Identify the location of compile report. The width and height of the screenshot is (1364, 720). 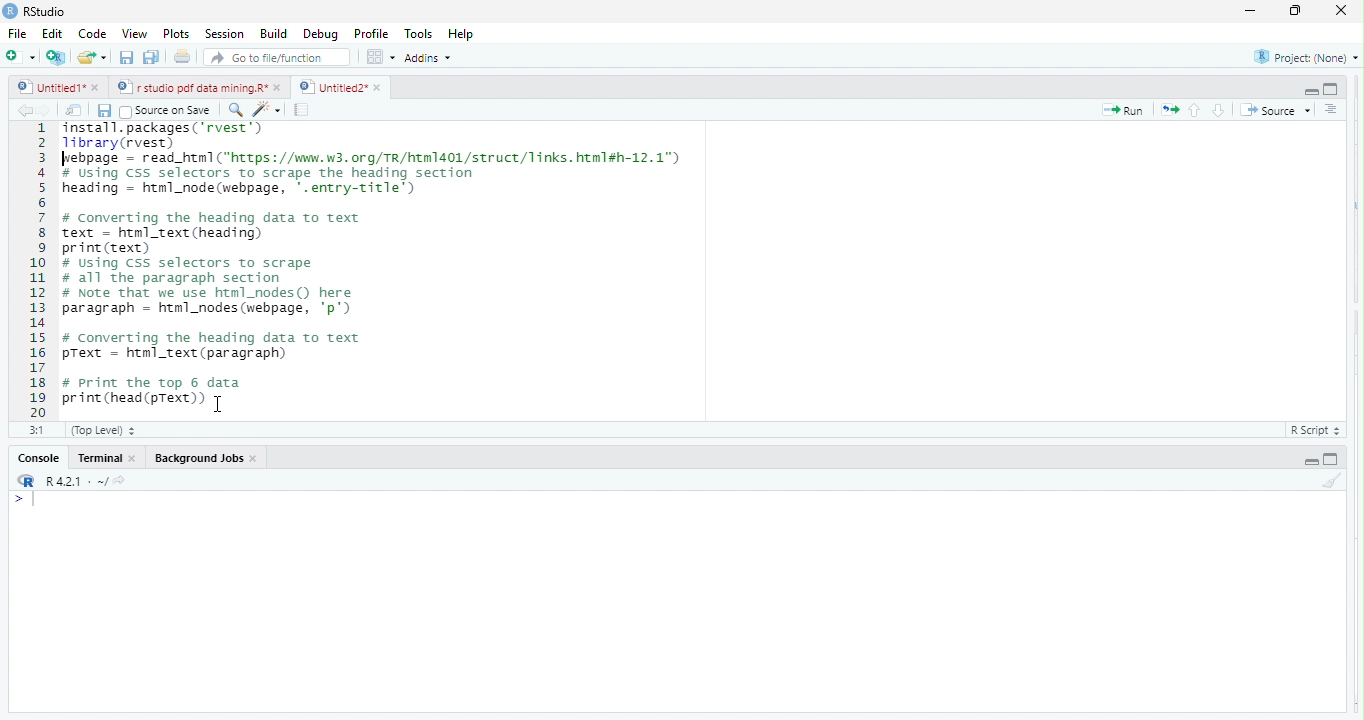
(303, 111).